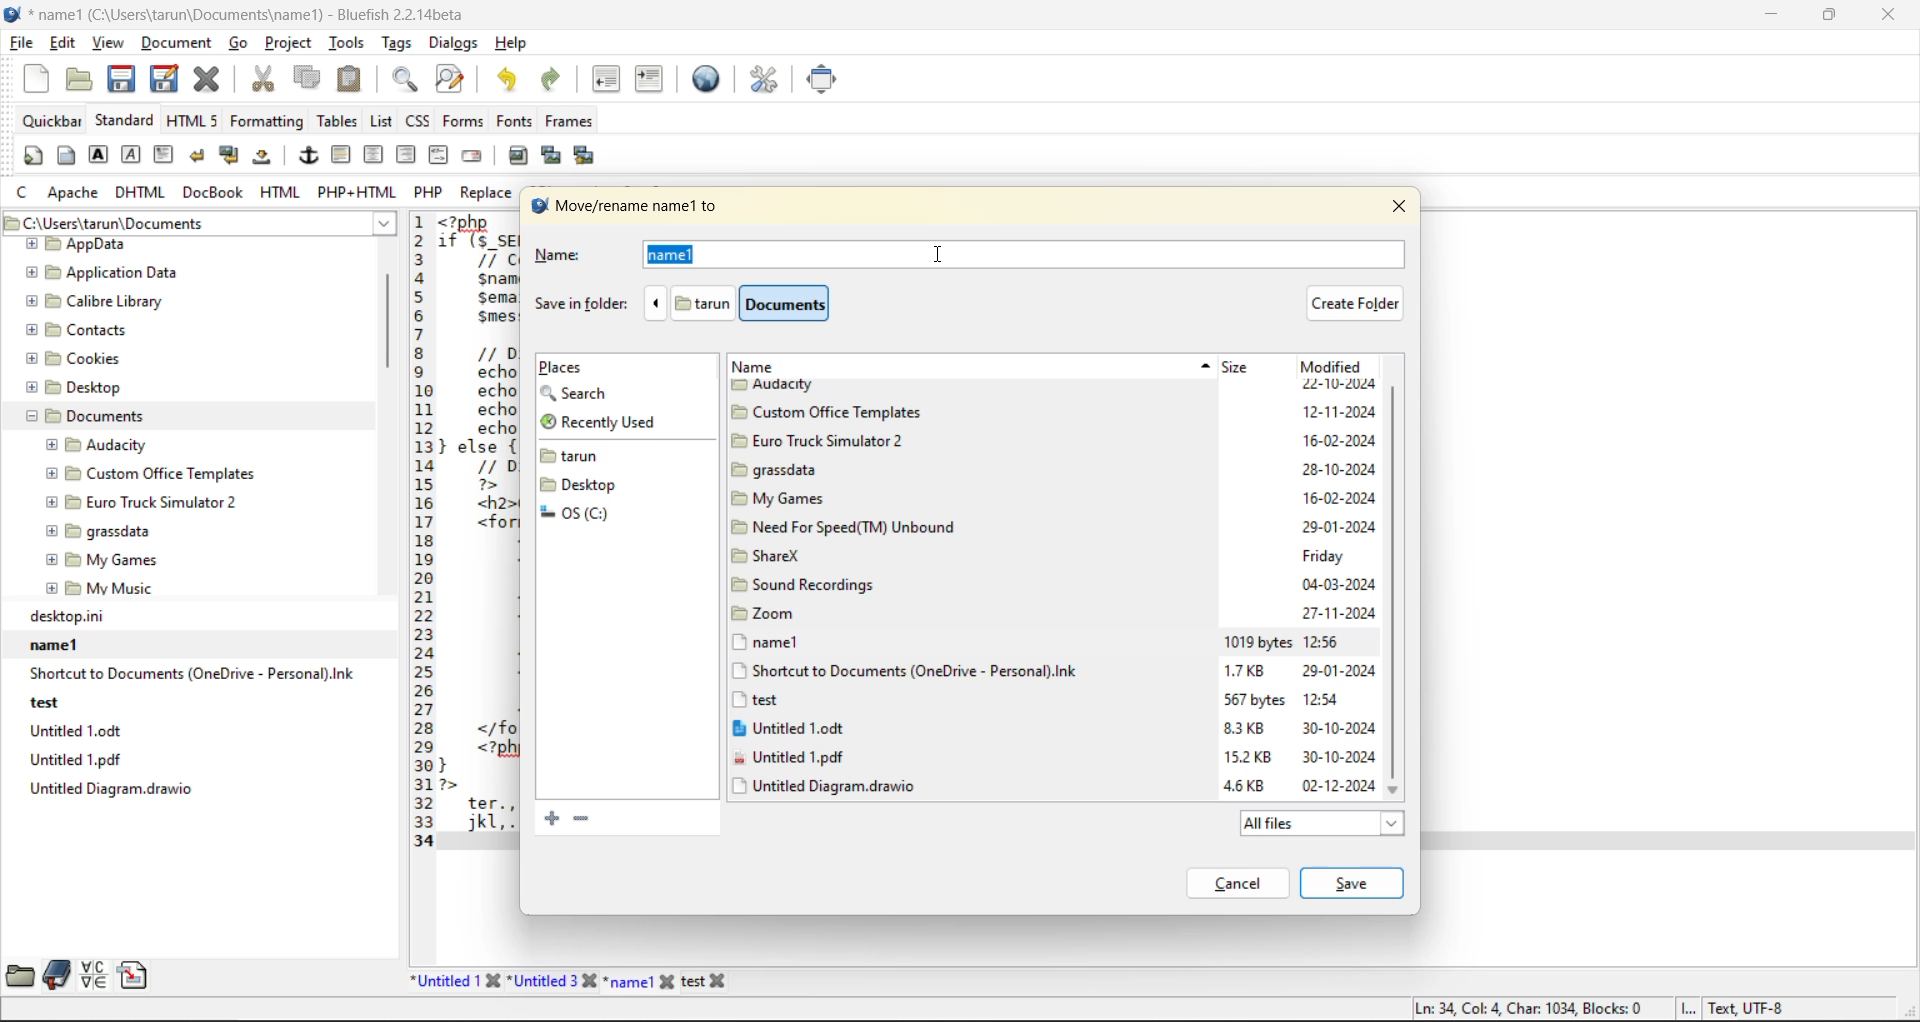 This screenshot has height=1022, width=1920. Describe the element at coordinates (406, 77) in the screenshot. I see `find` at that location.